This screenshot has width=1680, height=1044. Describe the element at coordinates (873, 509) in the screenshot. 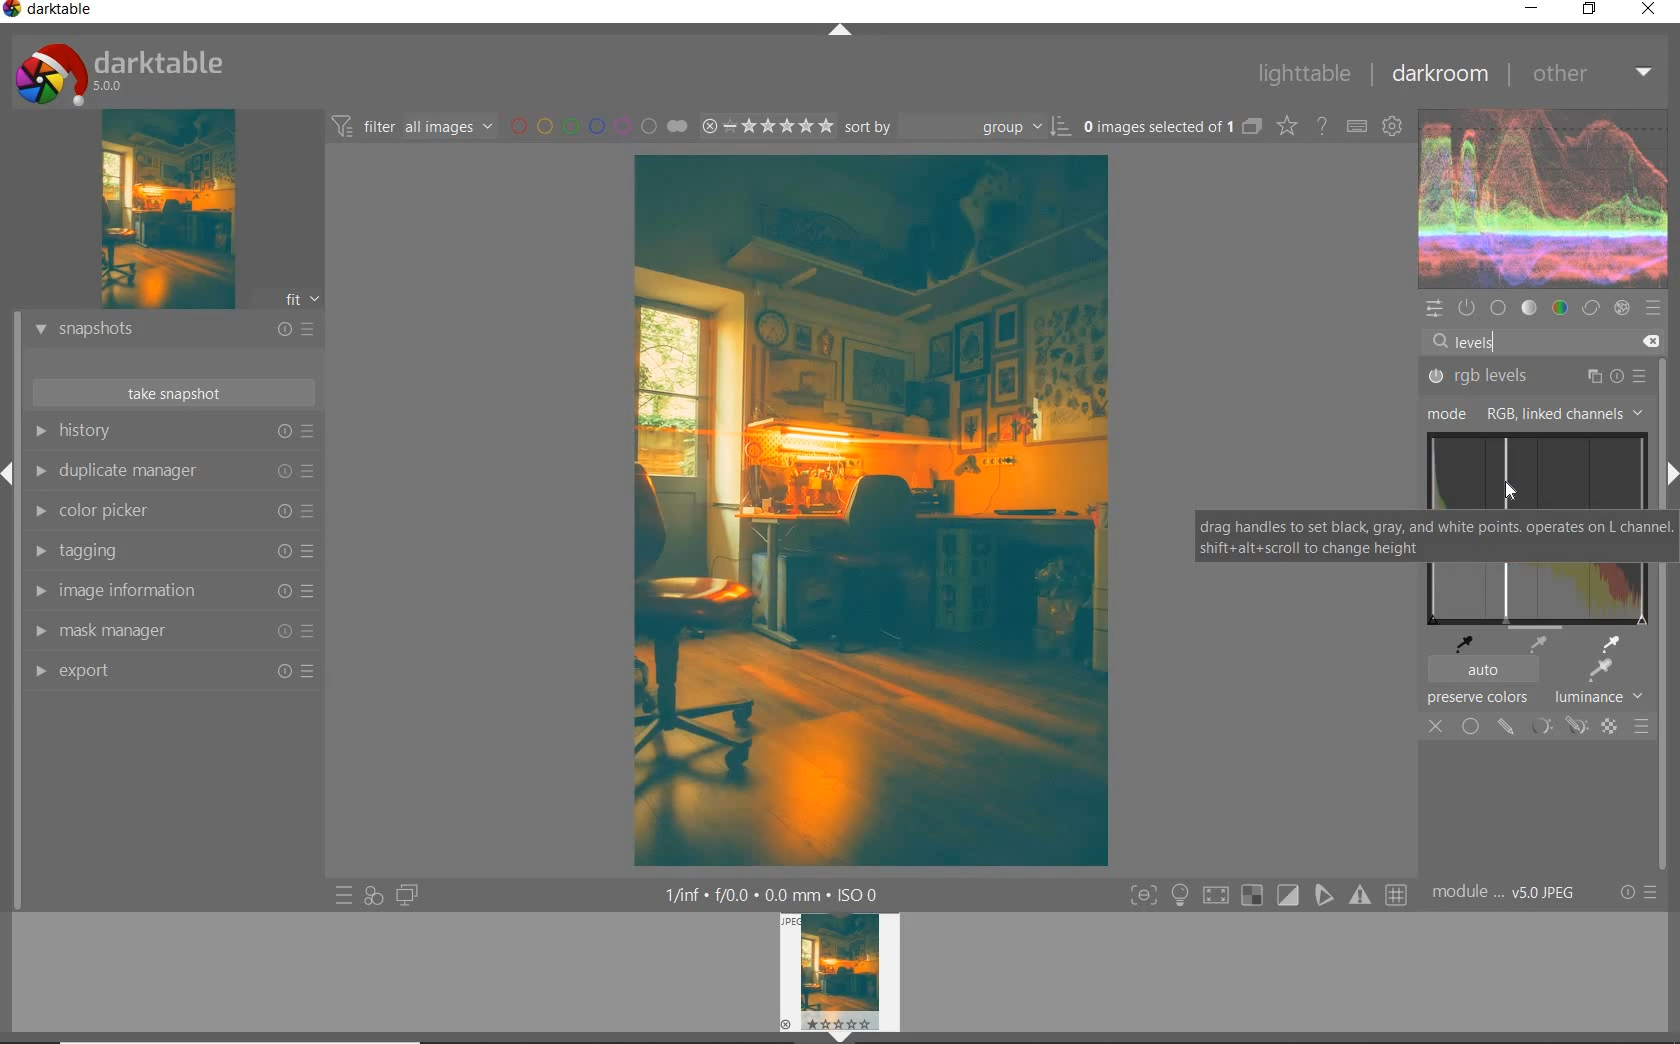

I see ` gamma levels for a brighter image added` at that location.